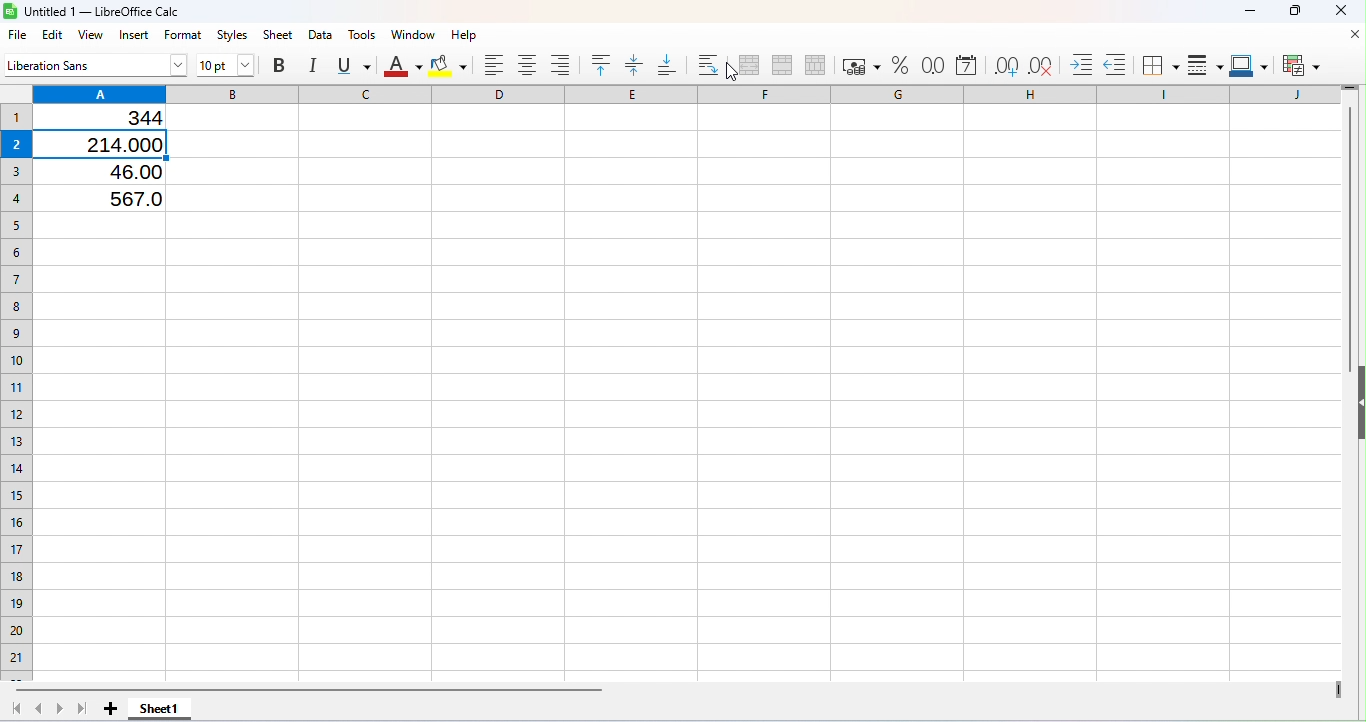  Describe the element at coordinates (1004, 62) in the screenshot. I see `Add decimal place` at that location.